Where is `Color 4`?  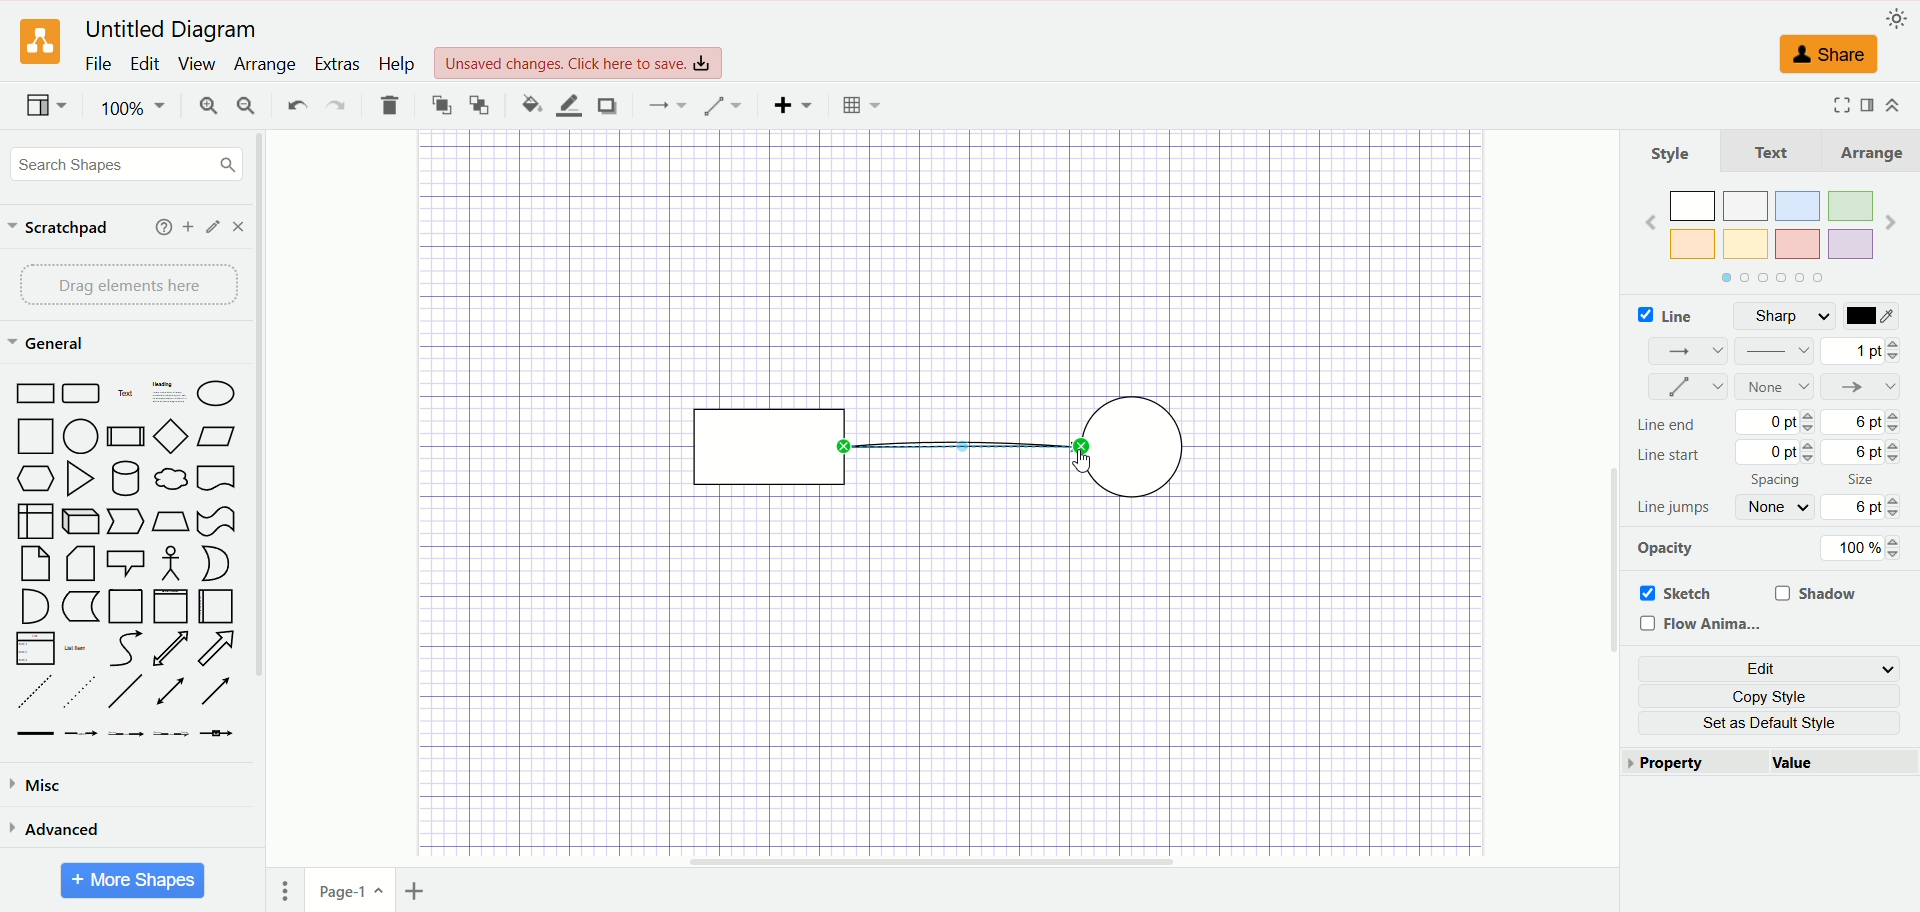
Color 4 is located at coordinates (1853, 207).